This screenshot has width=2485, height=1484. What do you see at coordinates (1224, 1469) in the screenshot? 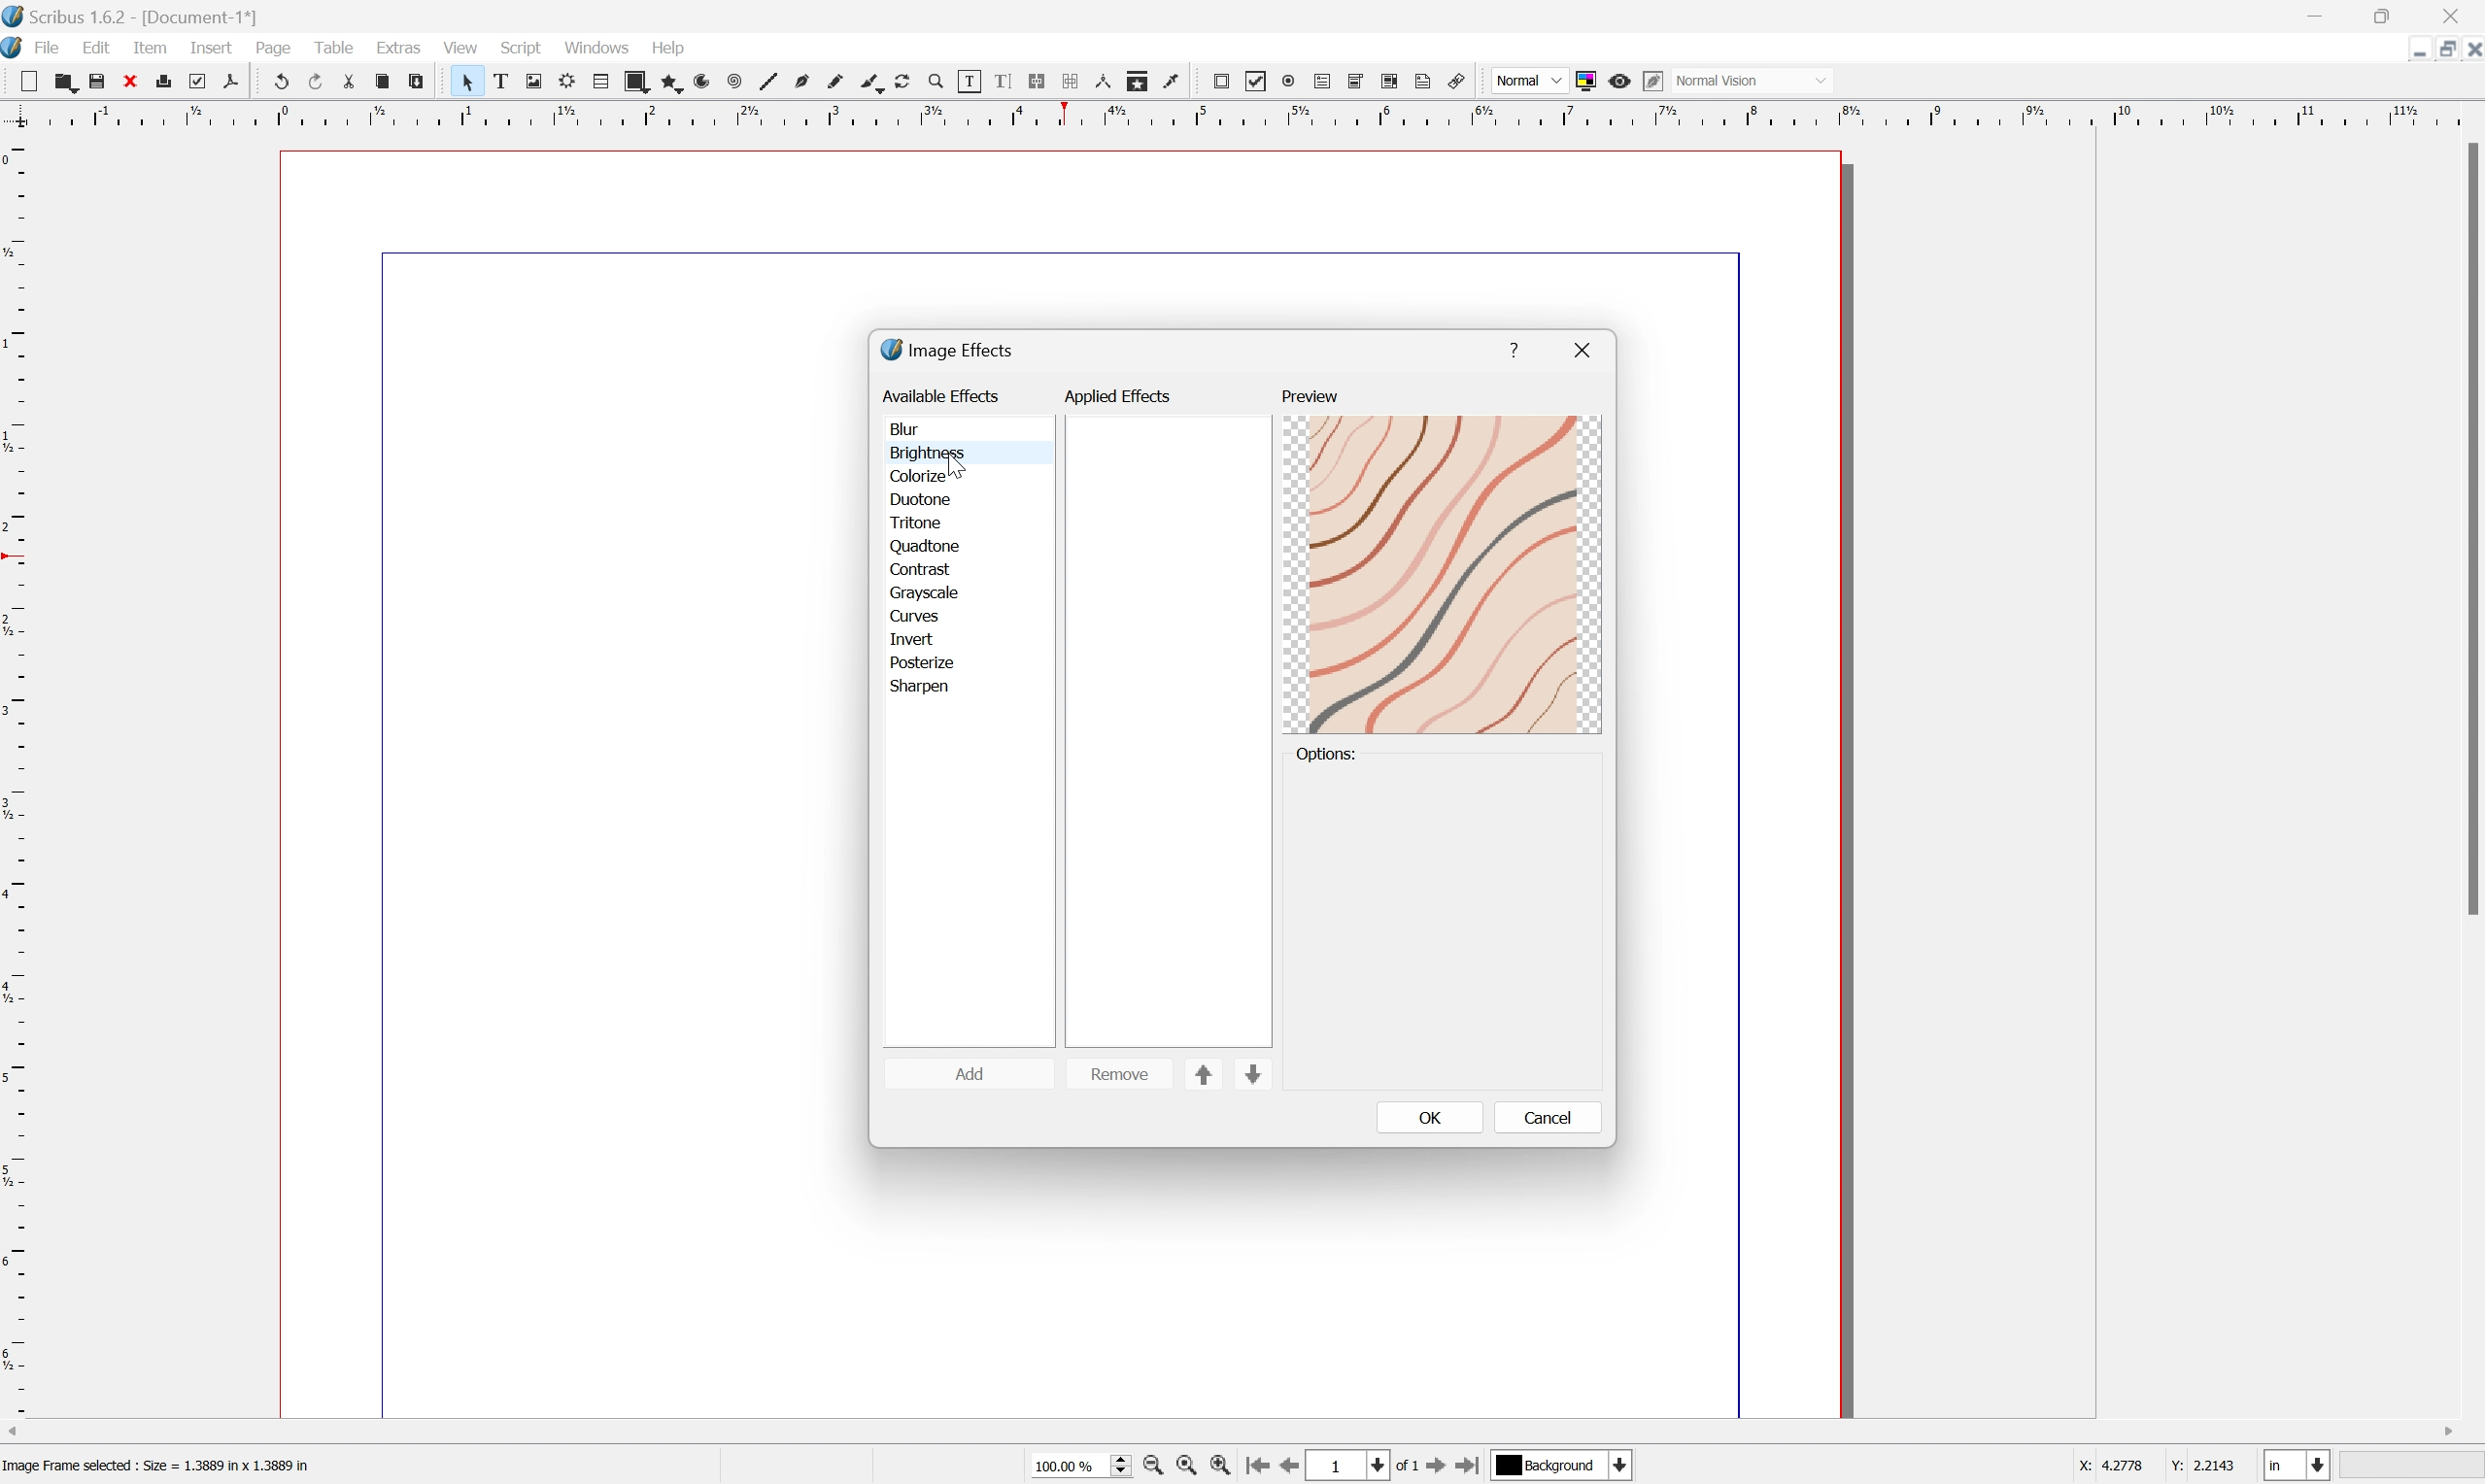
I see `Zoom In` at bounding box center [1224, 1469].